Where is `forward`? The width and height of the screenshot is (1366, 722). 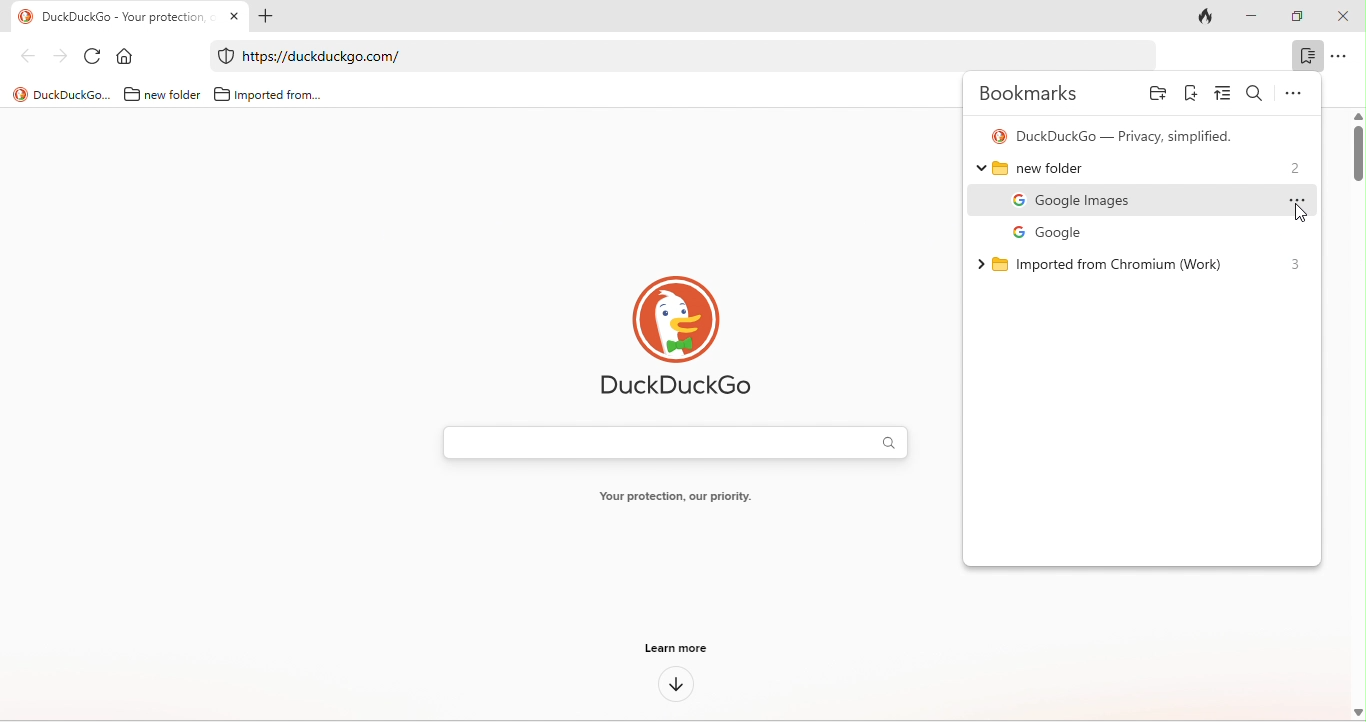 forward is located at coordinates (56, 55).